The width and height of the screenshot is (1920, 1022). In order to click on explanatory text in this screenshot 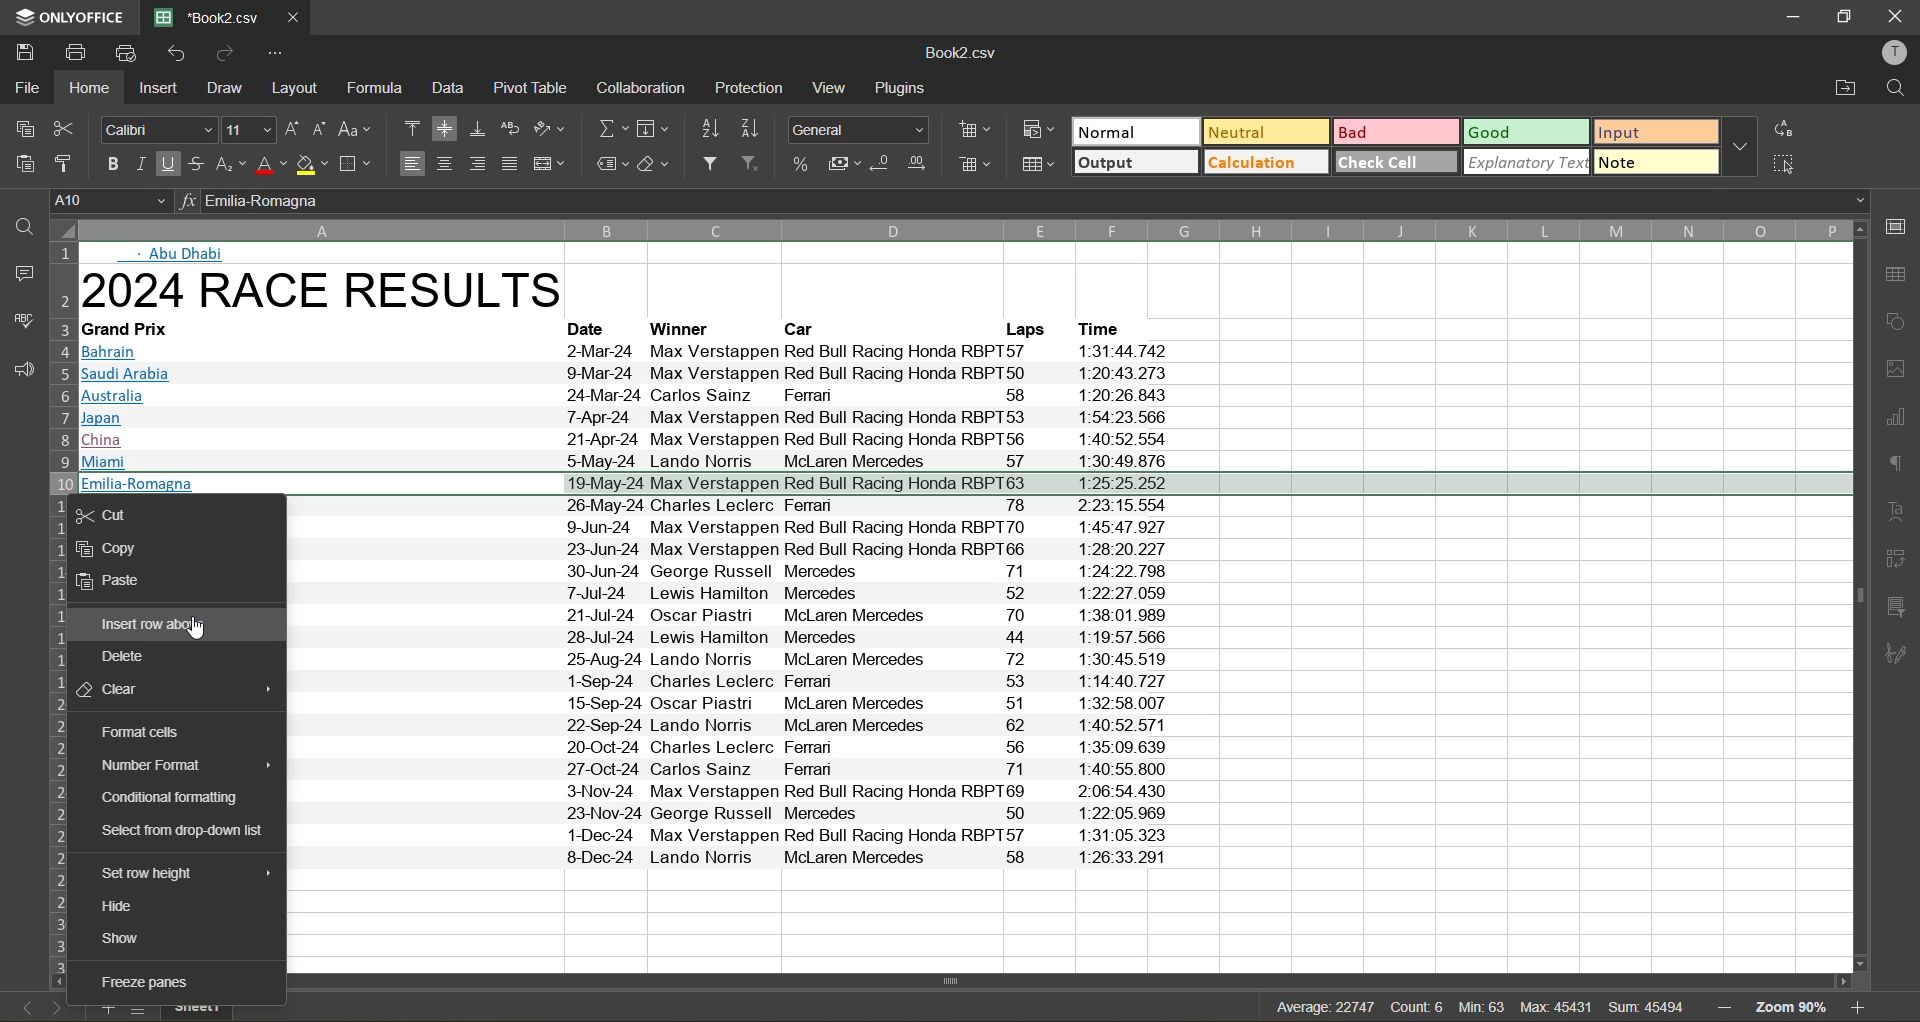, I will do `click(1526, 162)`.